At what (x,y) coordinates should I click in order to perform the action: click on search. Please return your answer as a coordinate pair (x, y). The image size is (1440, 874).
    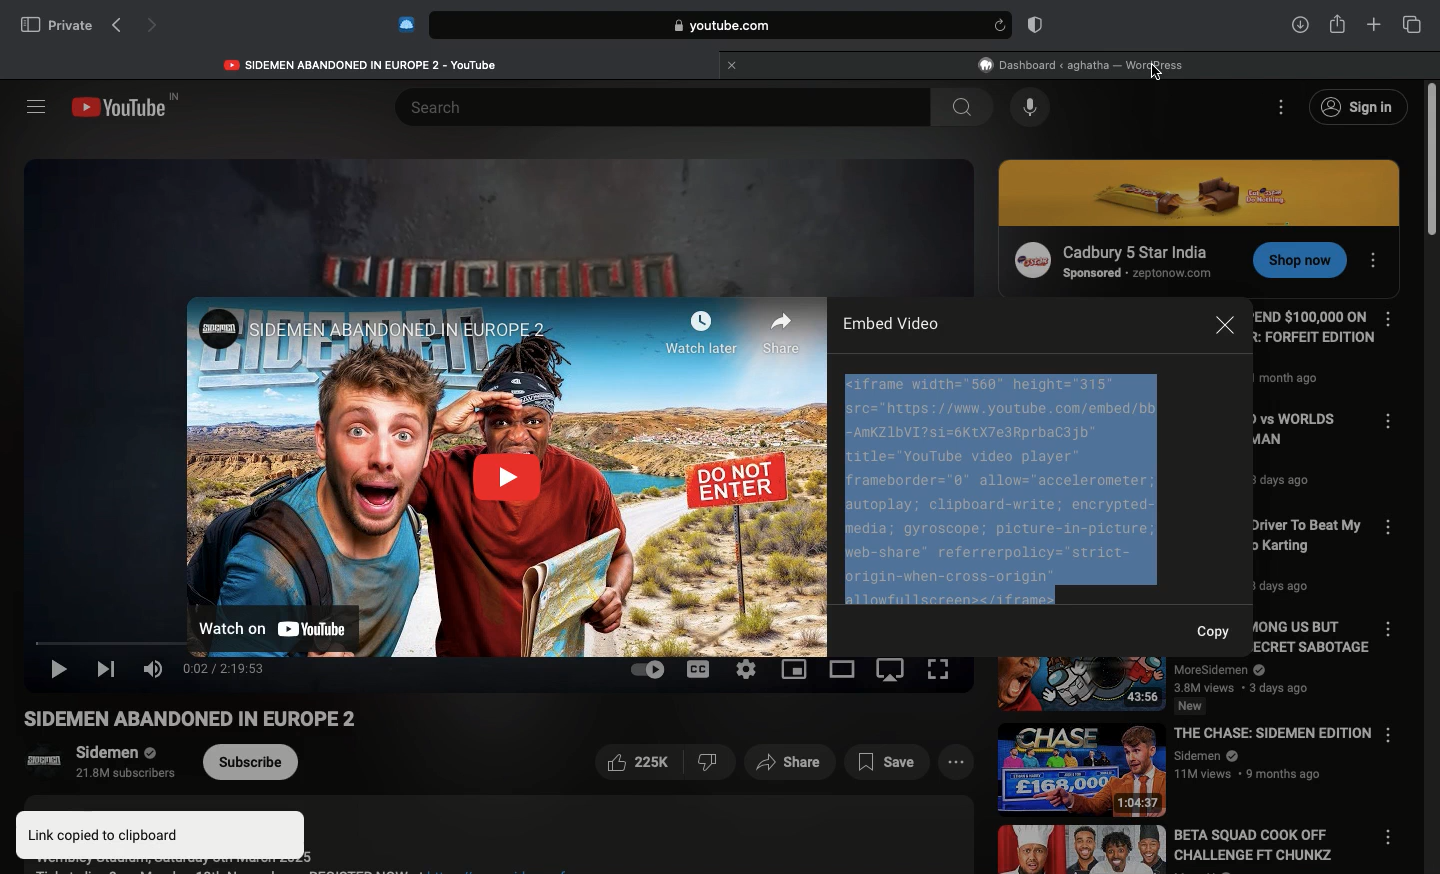
    Looking at the image, I should click on (960, 107).